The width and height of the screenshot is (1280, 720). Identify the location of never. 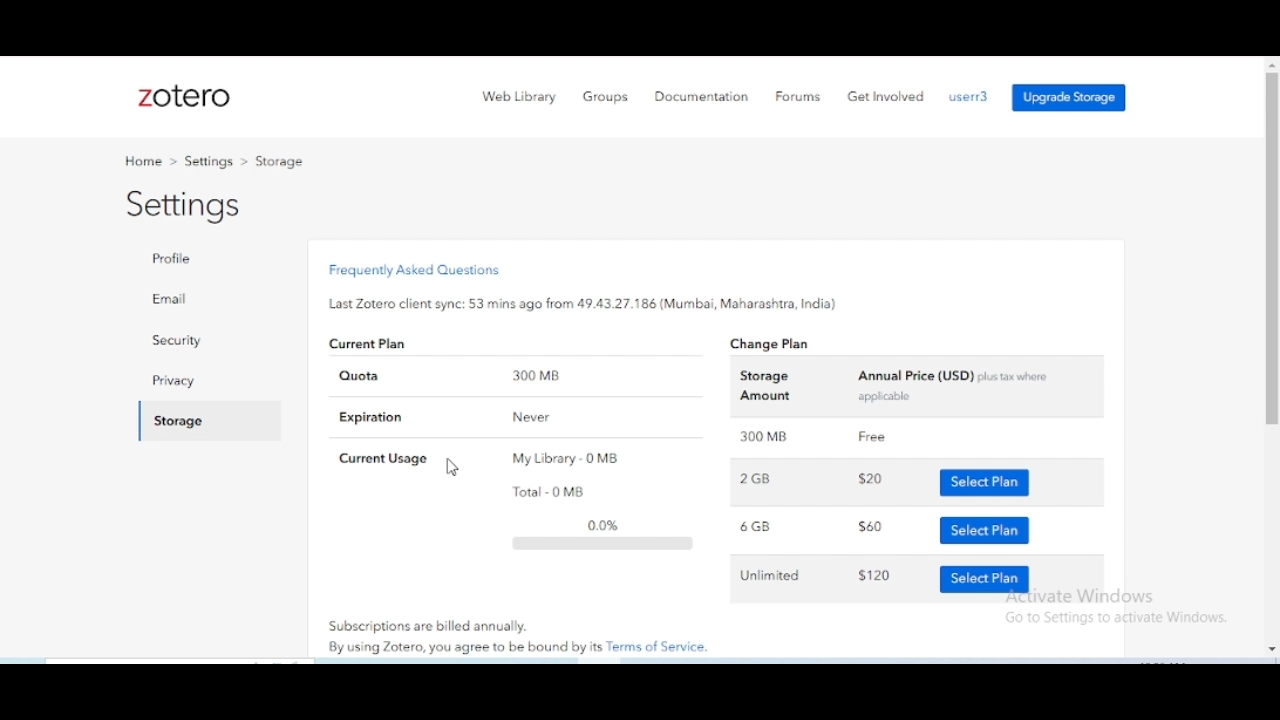
(531, 418).